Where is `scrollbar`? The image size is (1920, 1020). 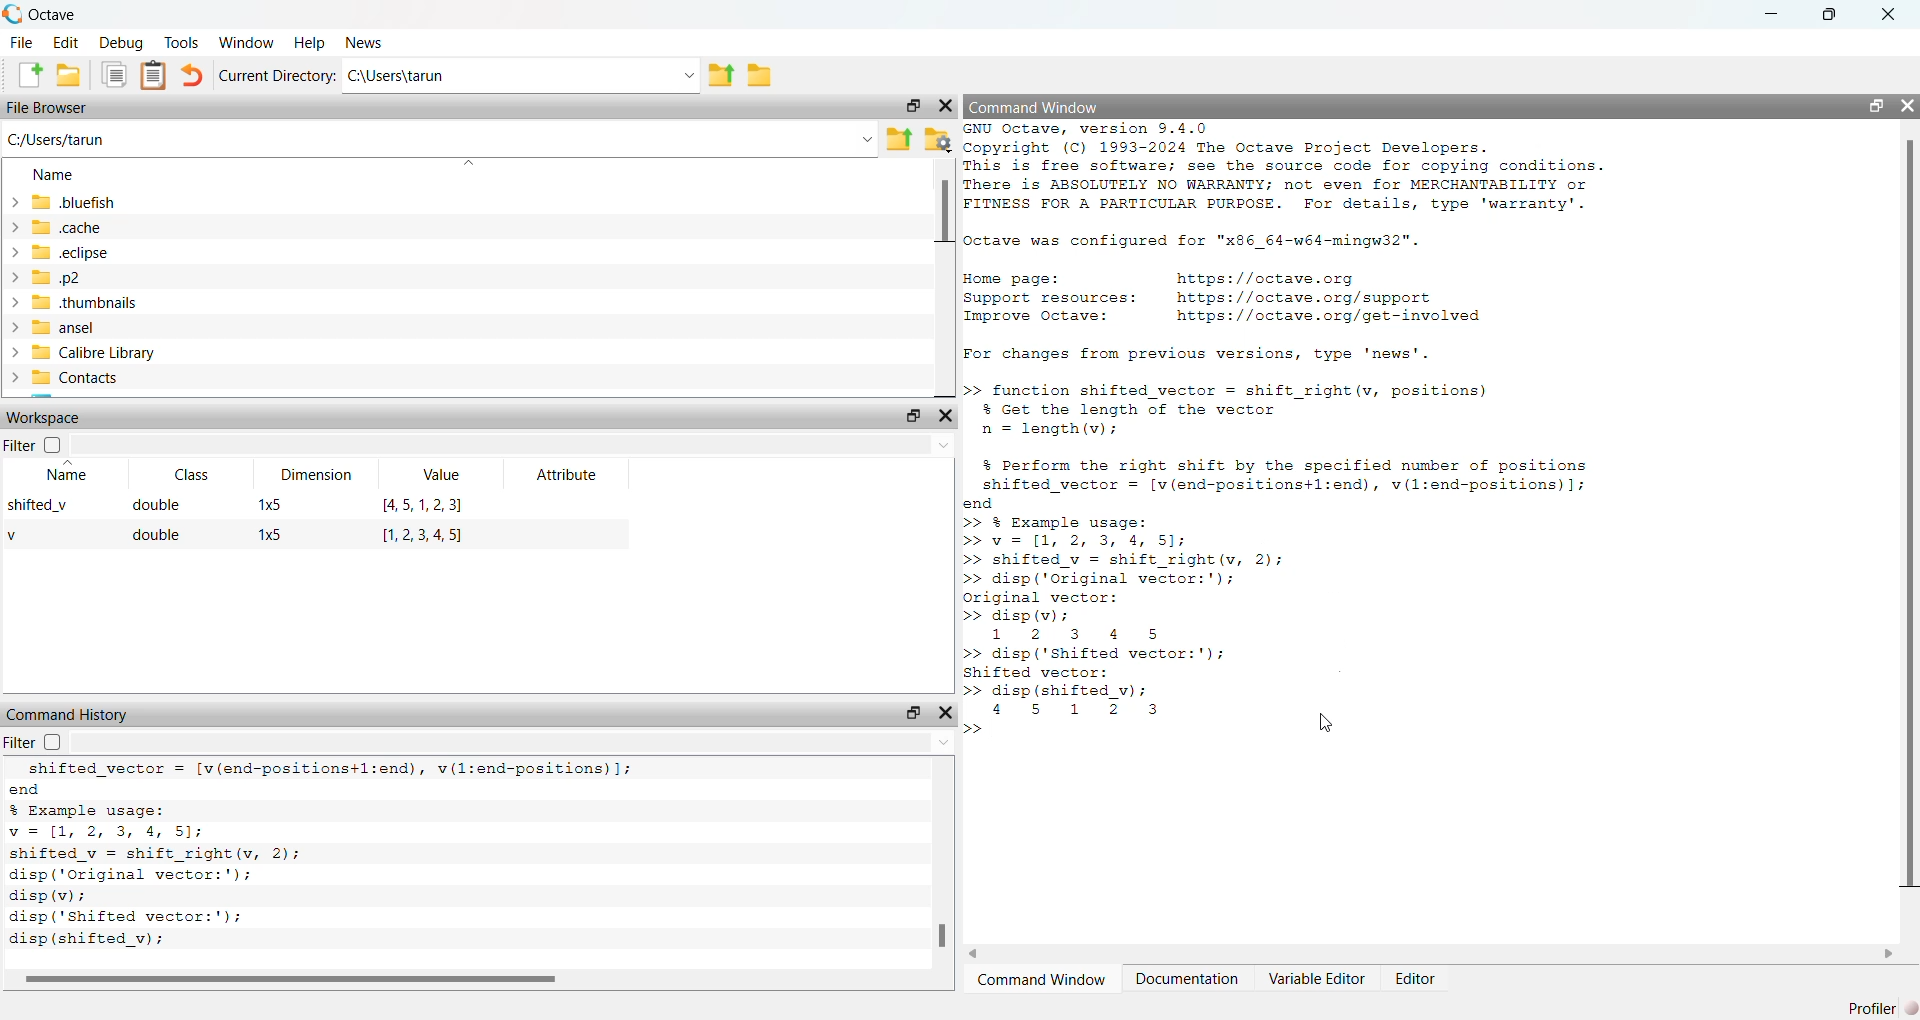
scrollbar is located at coordinates (945, 220).